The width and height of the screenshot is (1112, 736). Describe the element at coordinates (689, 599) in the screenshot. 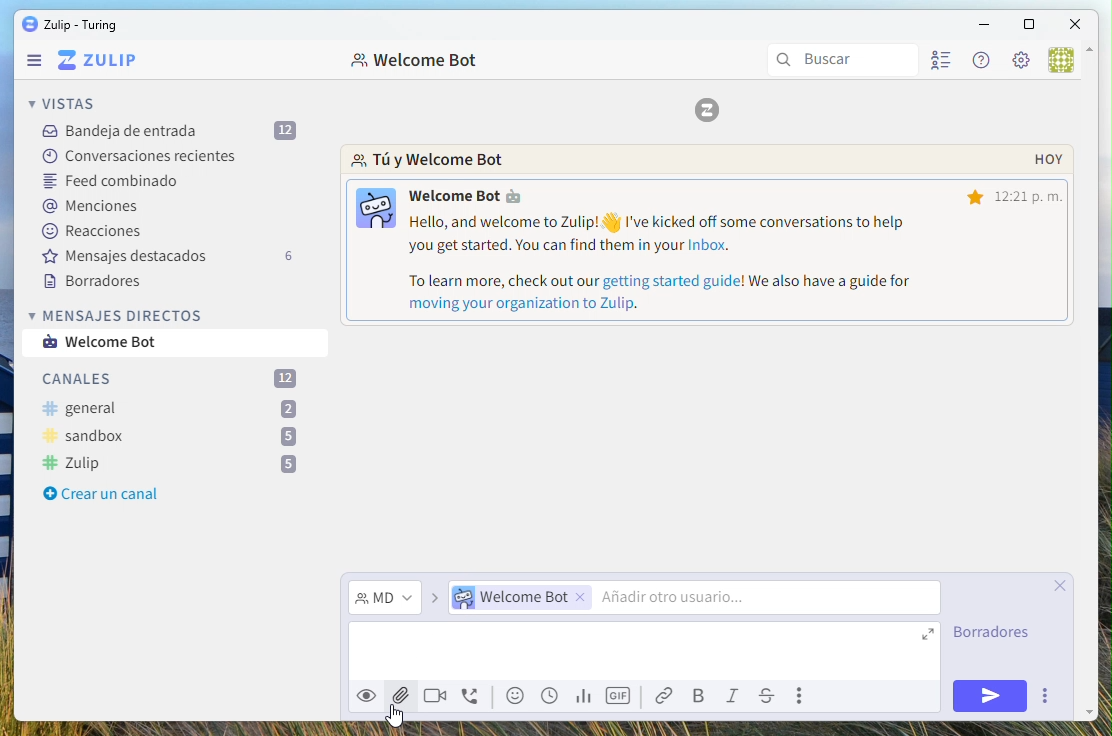

I see `Senders` at that location.